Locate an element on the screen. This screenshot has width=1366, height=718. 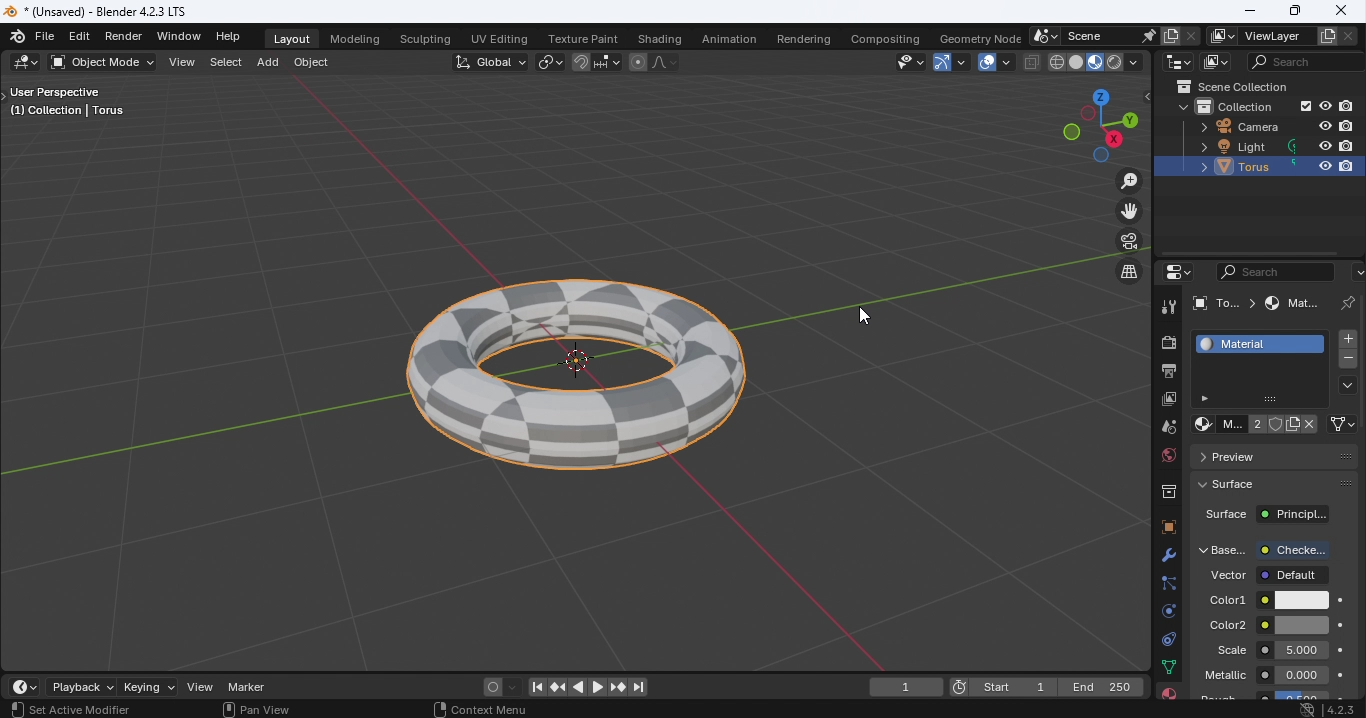
Disable in renders is located at coordinates (1346, 168).